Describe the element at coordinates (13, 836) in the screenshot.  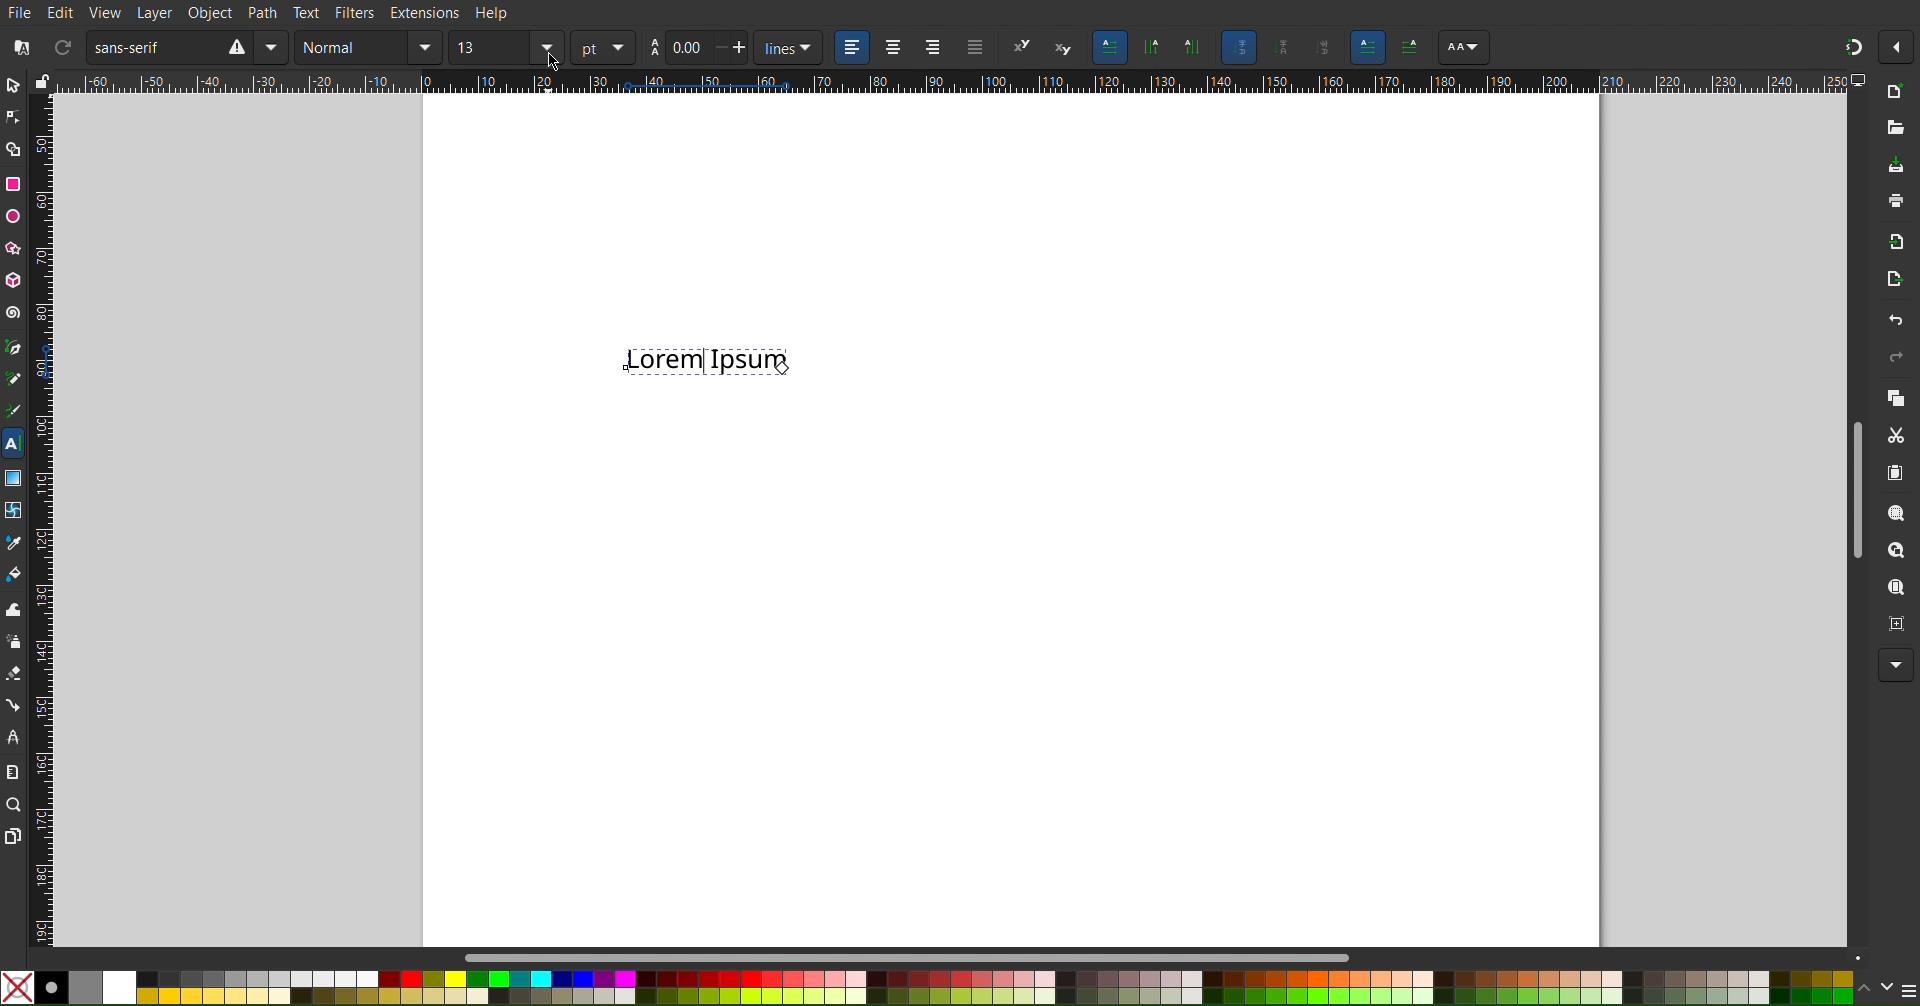
I see `Pages Tool` at that location.